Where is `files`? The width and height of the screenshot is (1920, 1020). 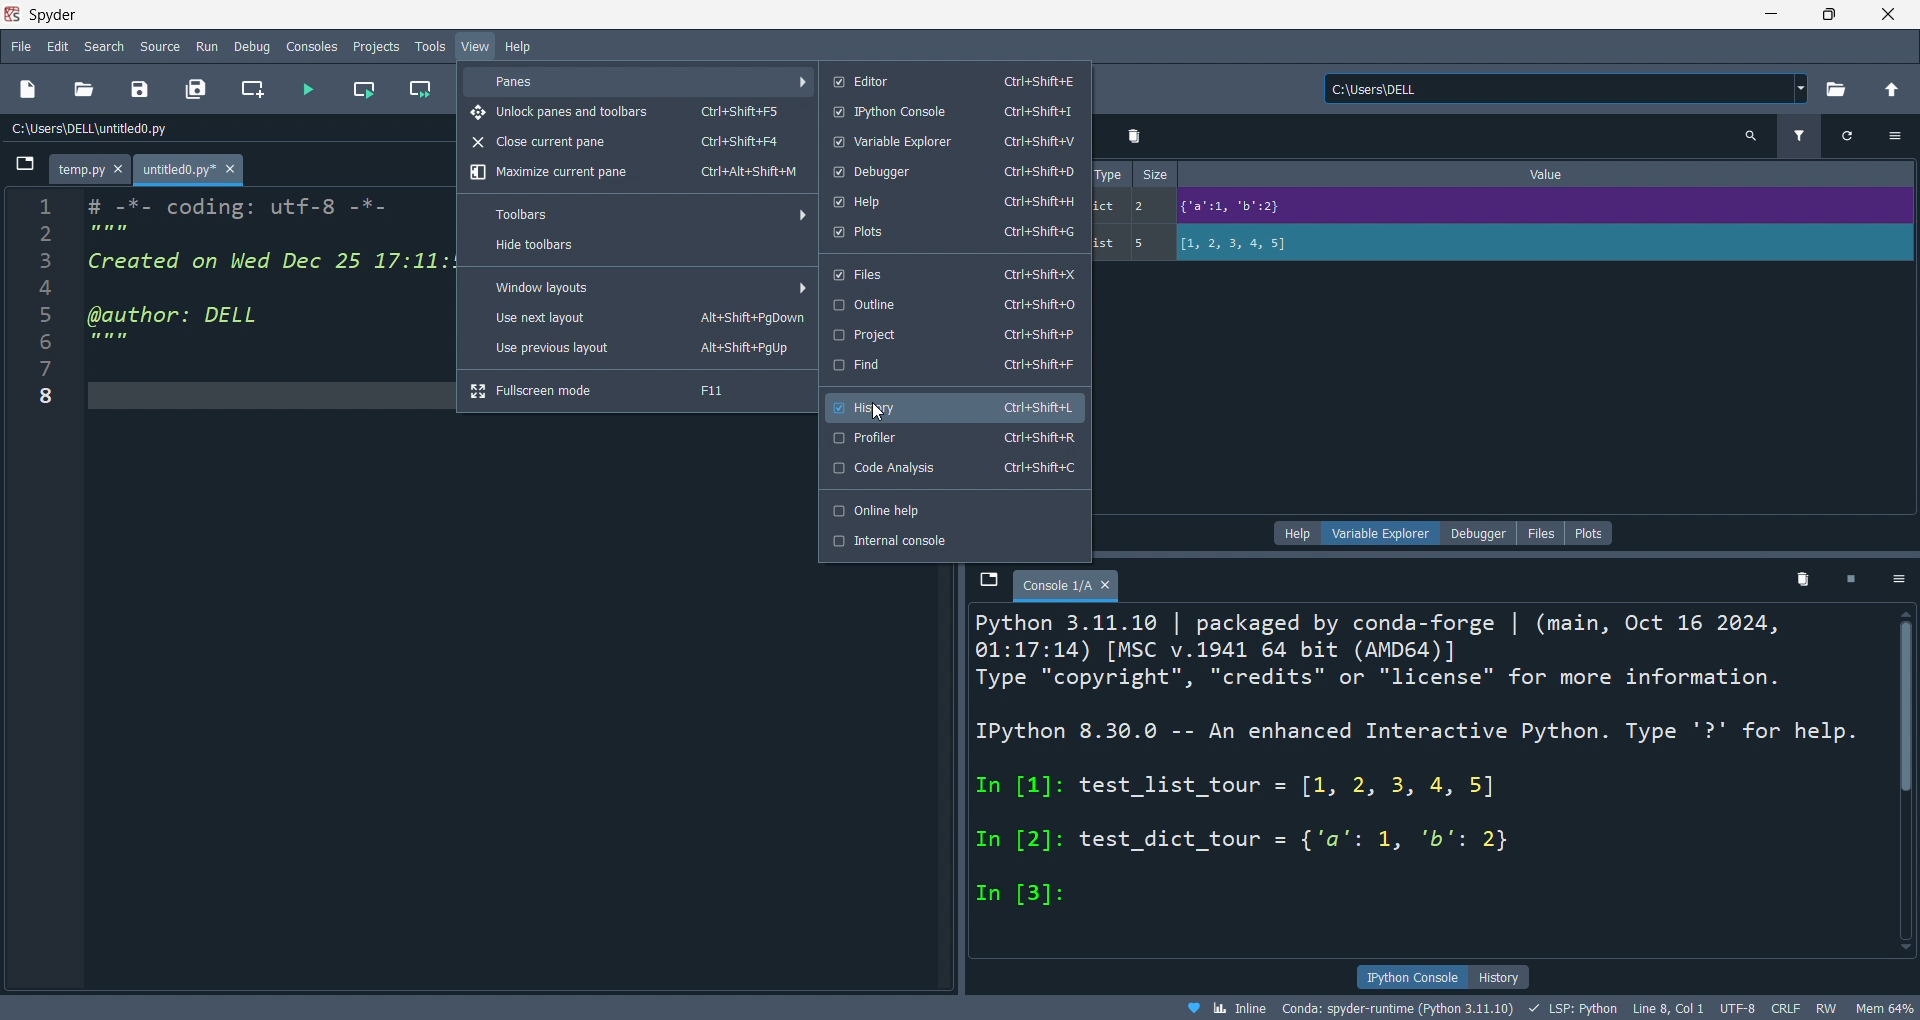
files is located at coordinates (1539, 532).